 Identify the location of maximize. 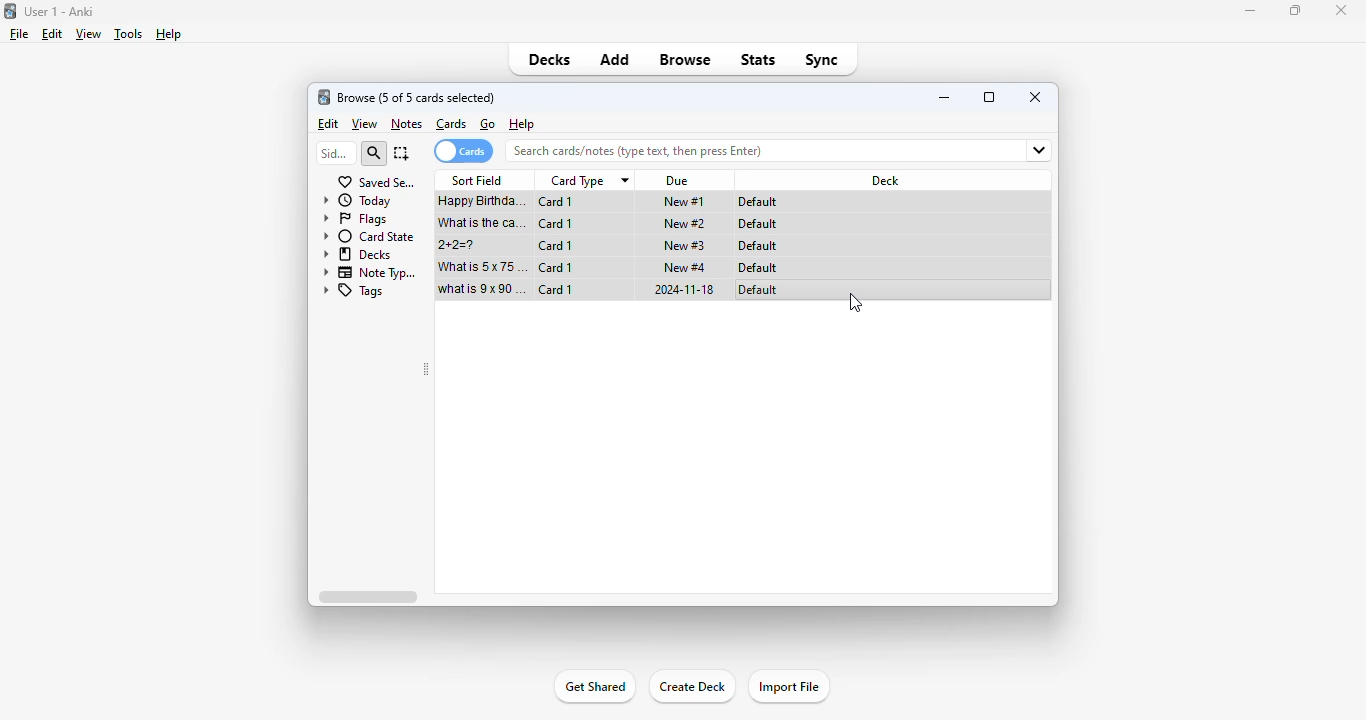
(1294, 11).